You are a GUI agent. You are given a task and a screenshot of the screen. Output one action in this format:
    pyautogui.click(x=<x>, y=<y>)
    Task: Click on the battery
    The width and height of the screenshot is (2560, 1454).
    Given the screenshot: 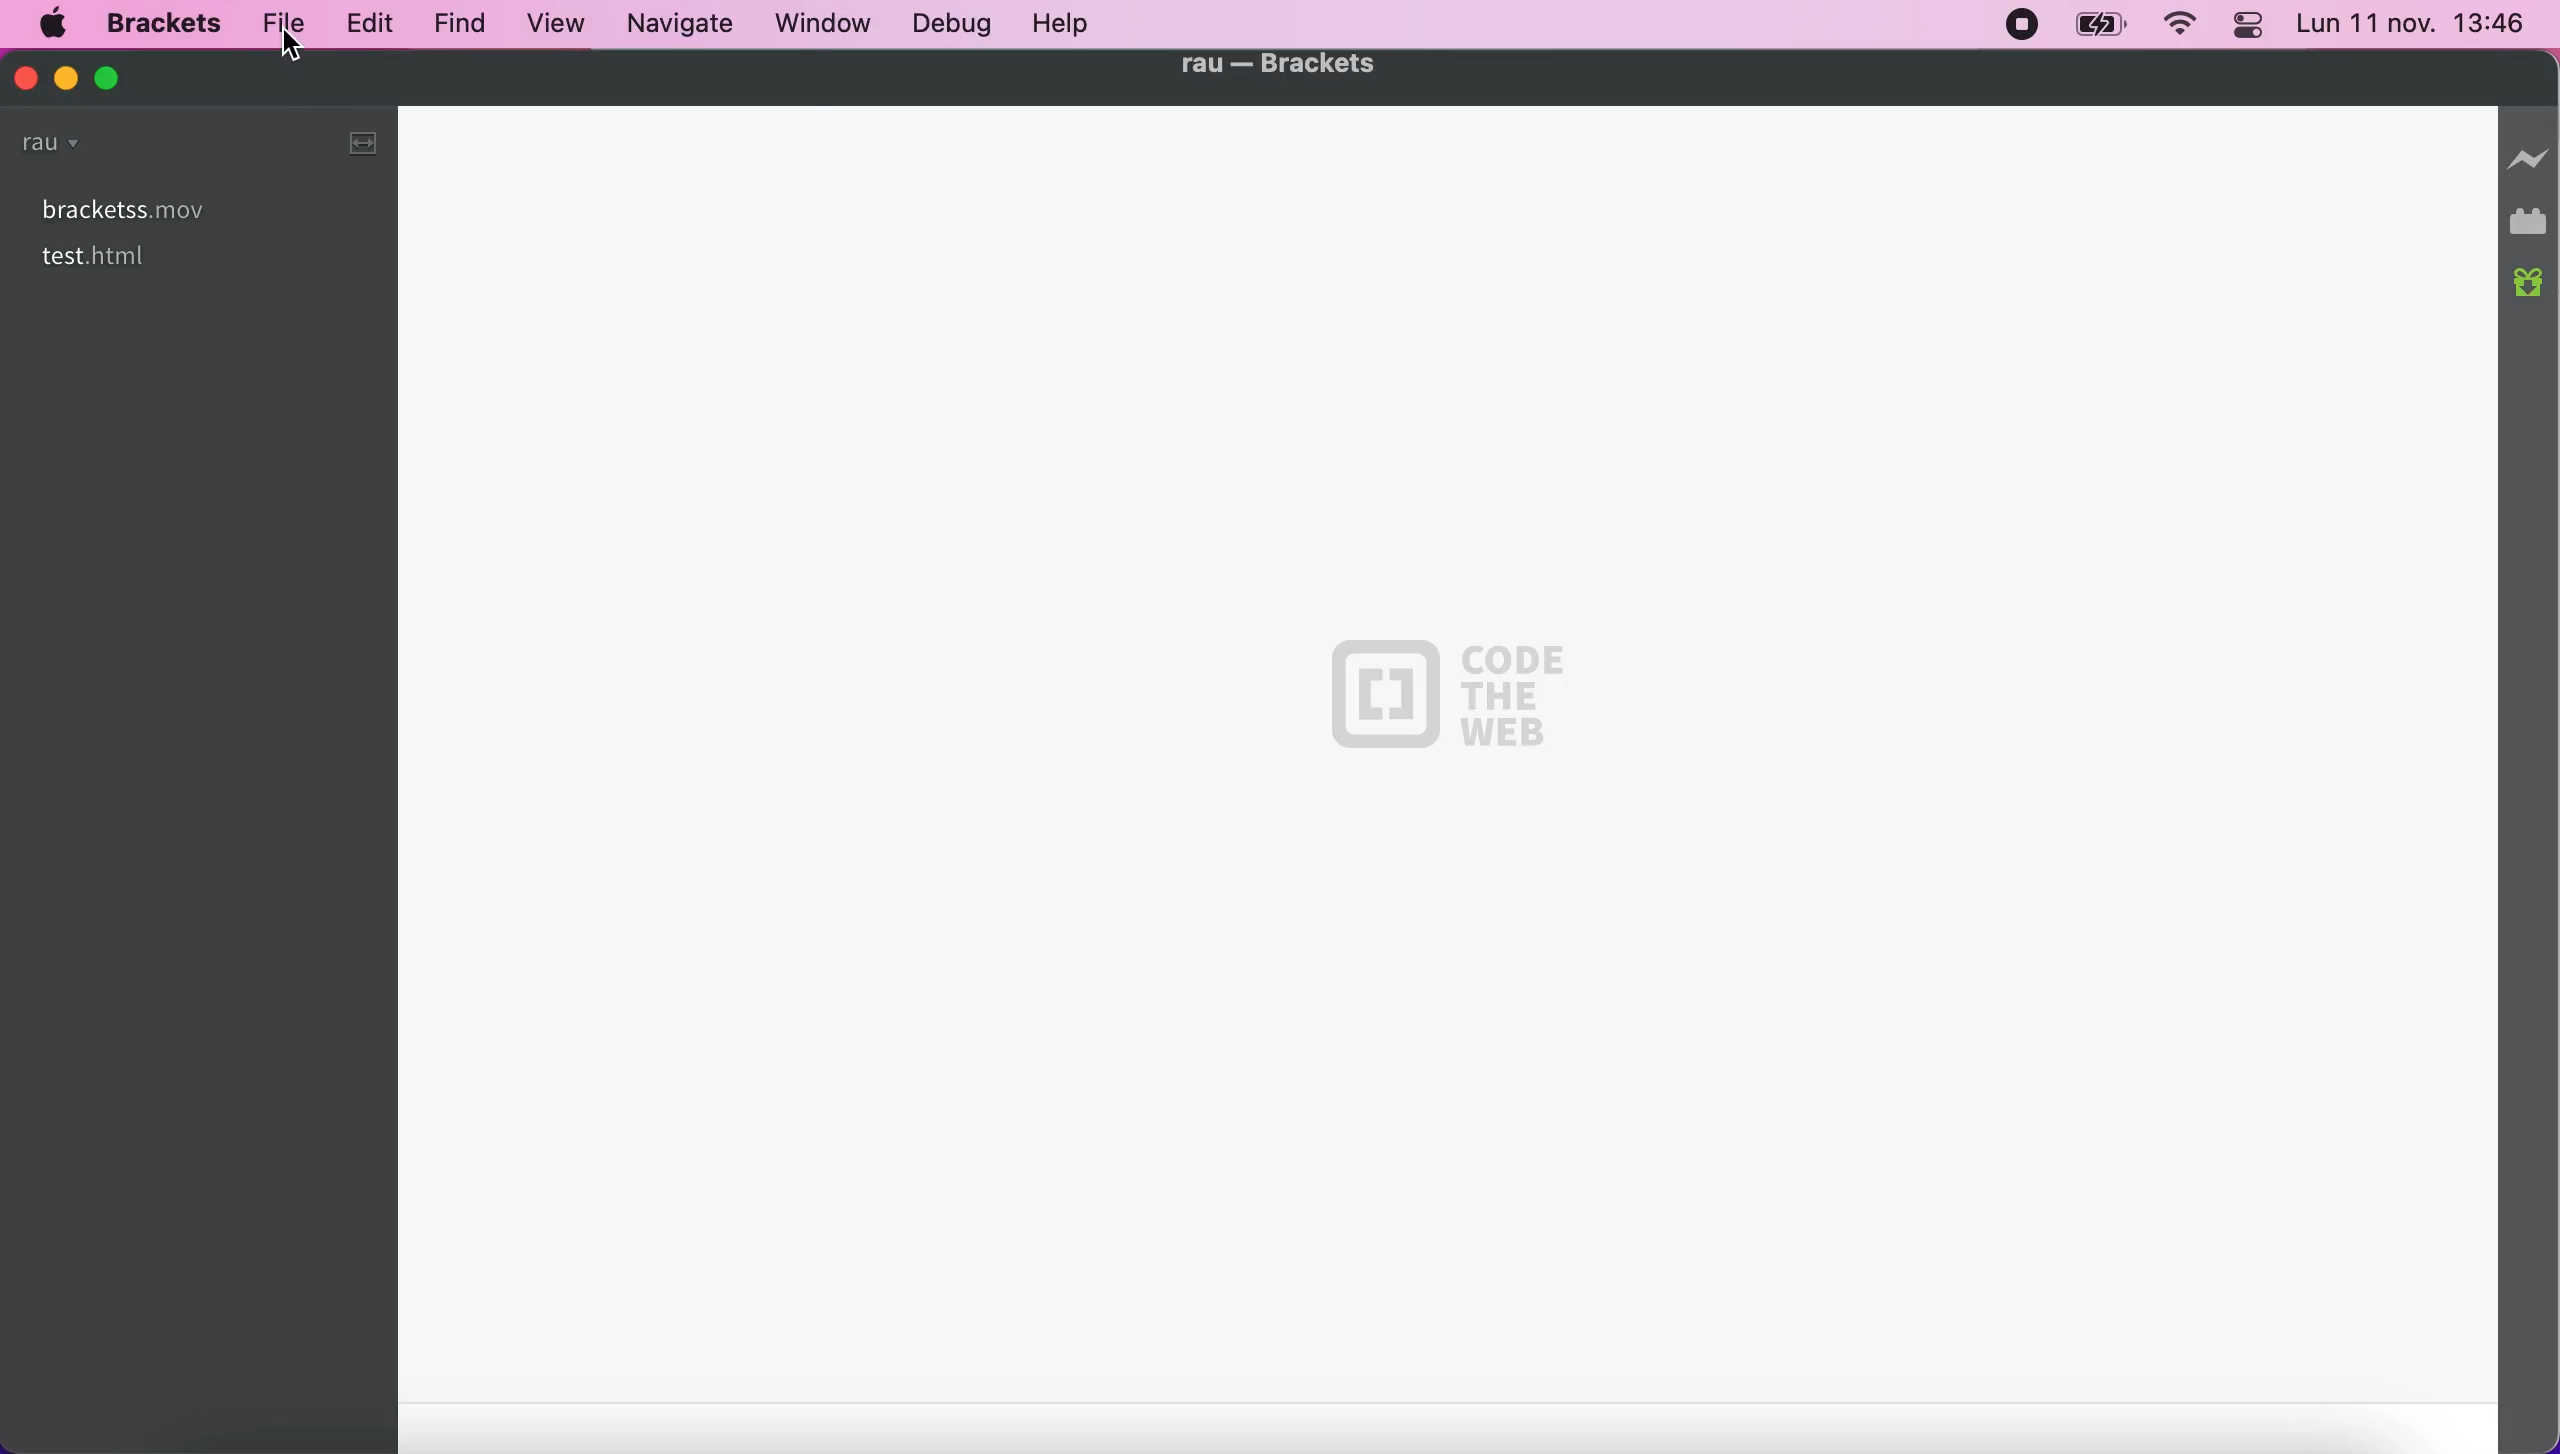 What is the action you would take?
    pyautogui.click(x=2101, y=28)
    